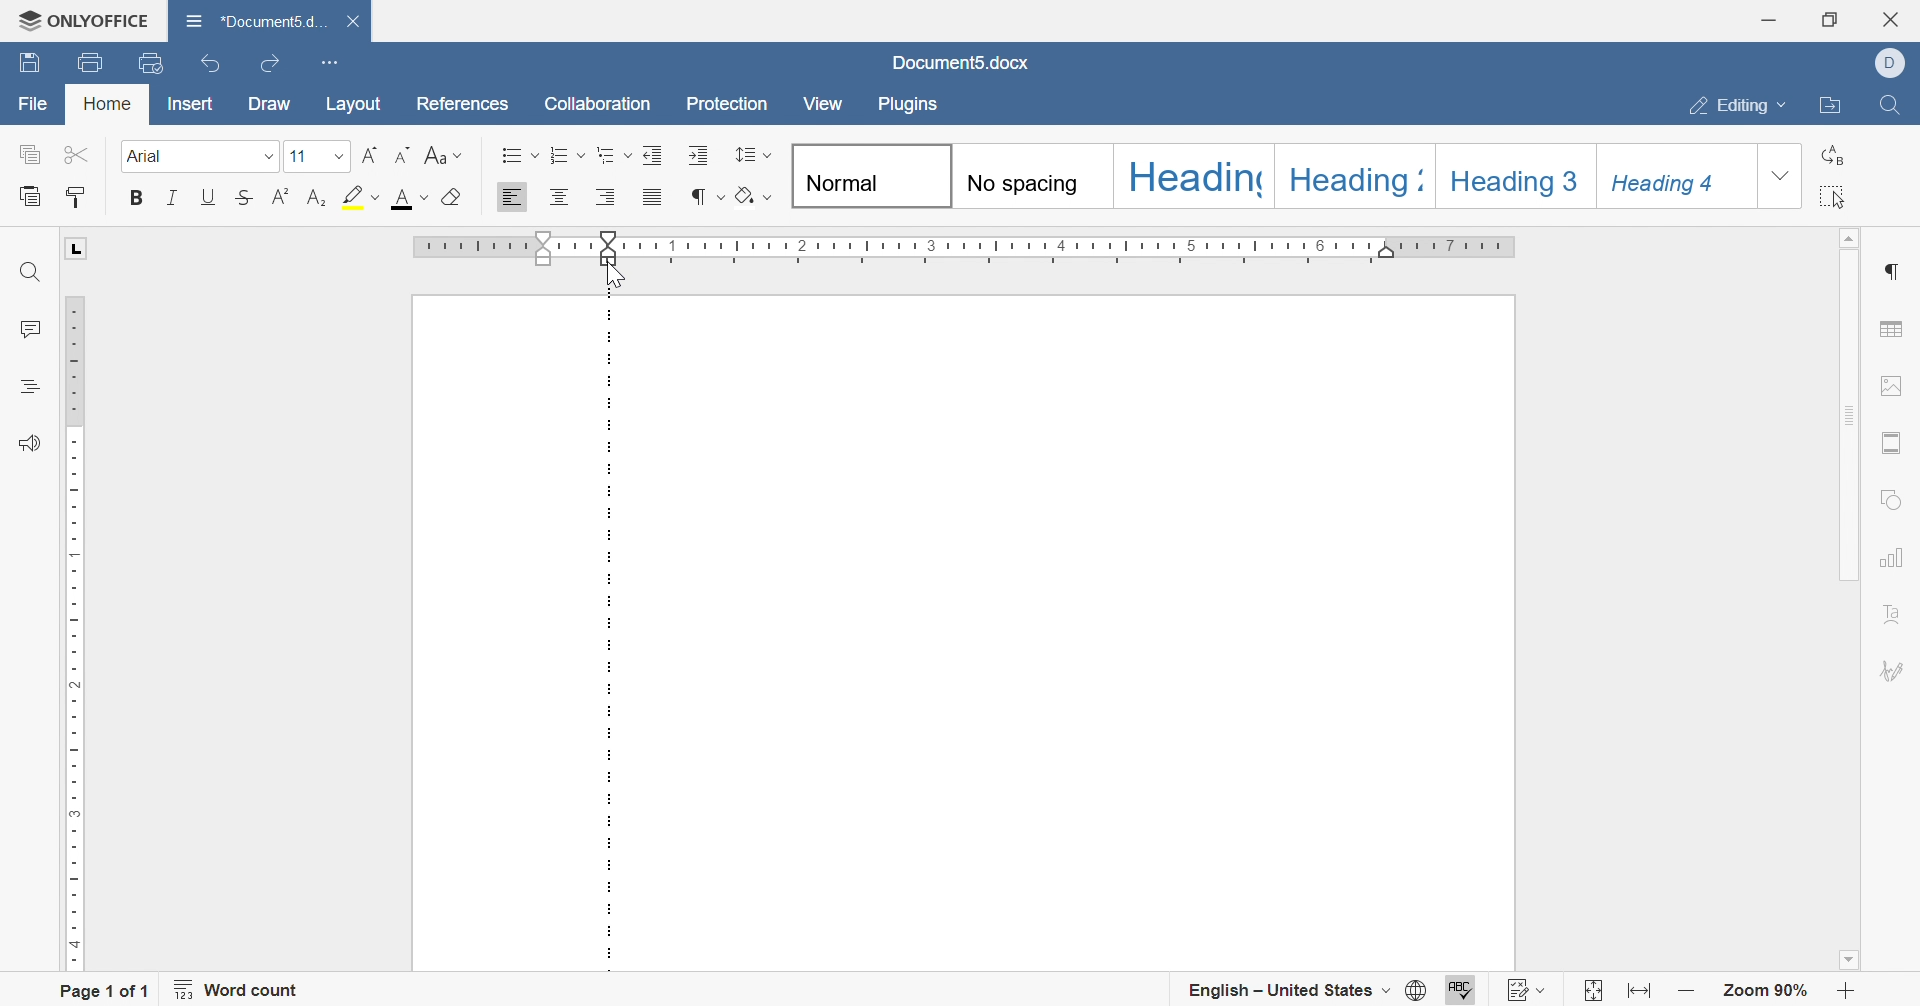  What do you see at coordinates (519, 155) in the screenshot?
I see `bullets` at bounding box center [519, 155].